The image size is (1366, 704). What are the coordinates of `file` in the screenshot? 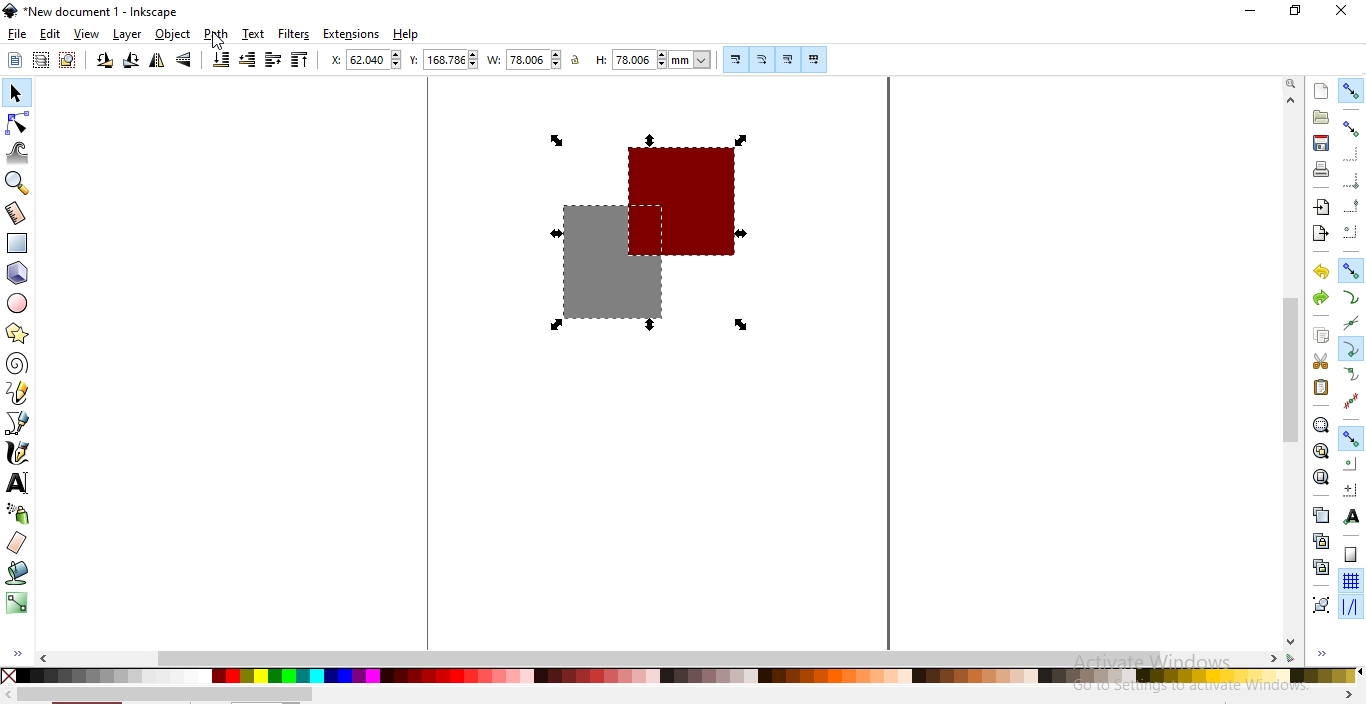 It's located at (18, 35).